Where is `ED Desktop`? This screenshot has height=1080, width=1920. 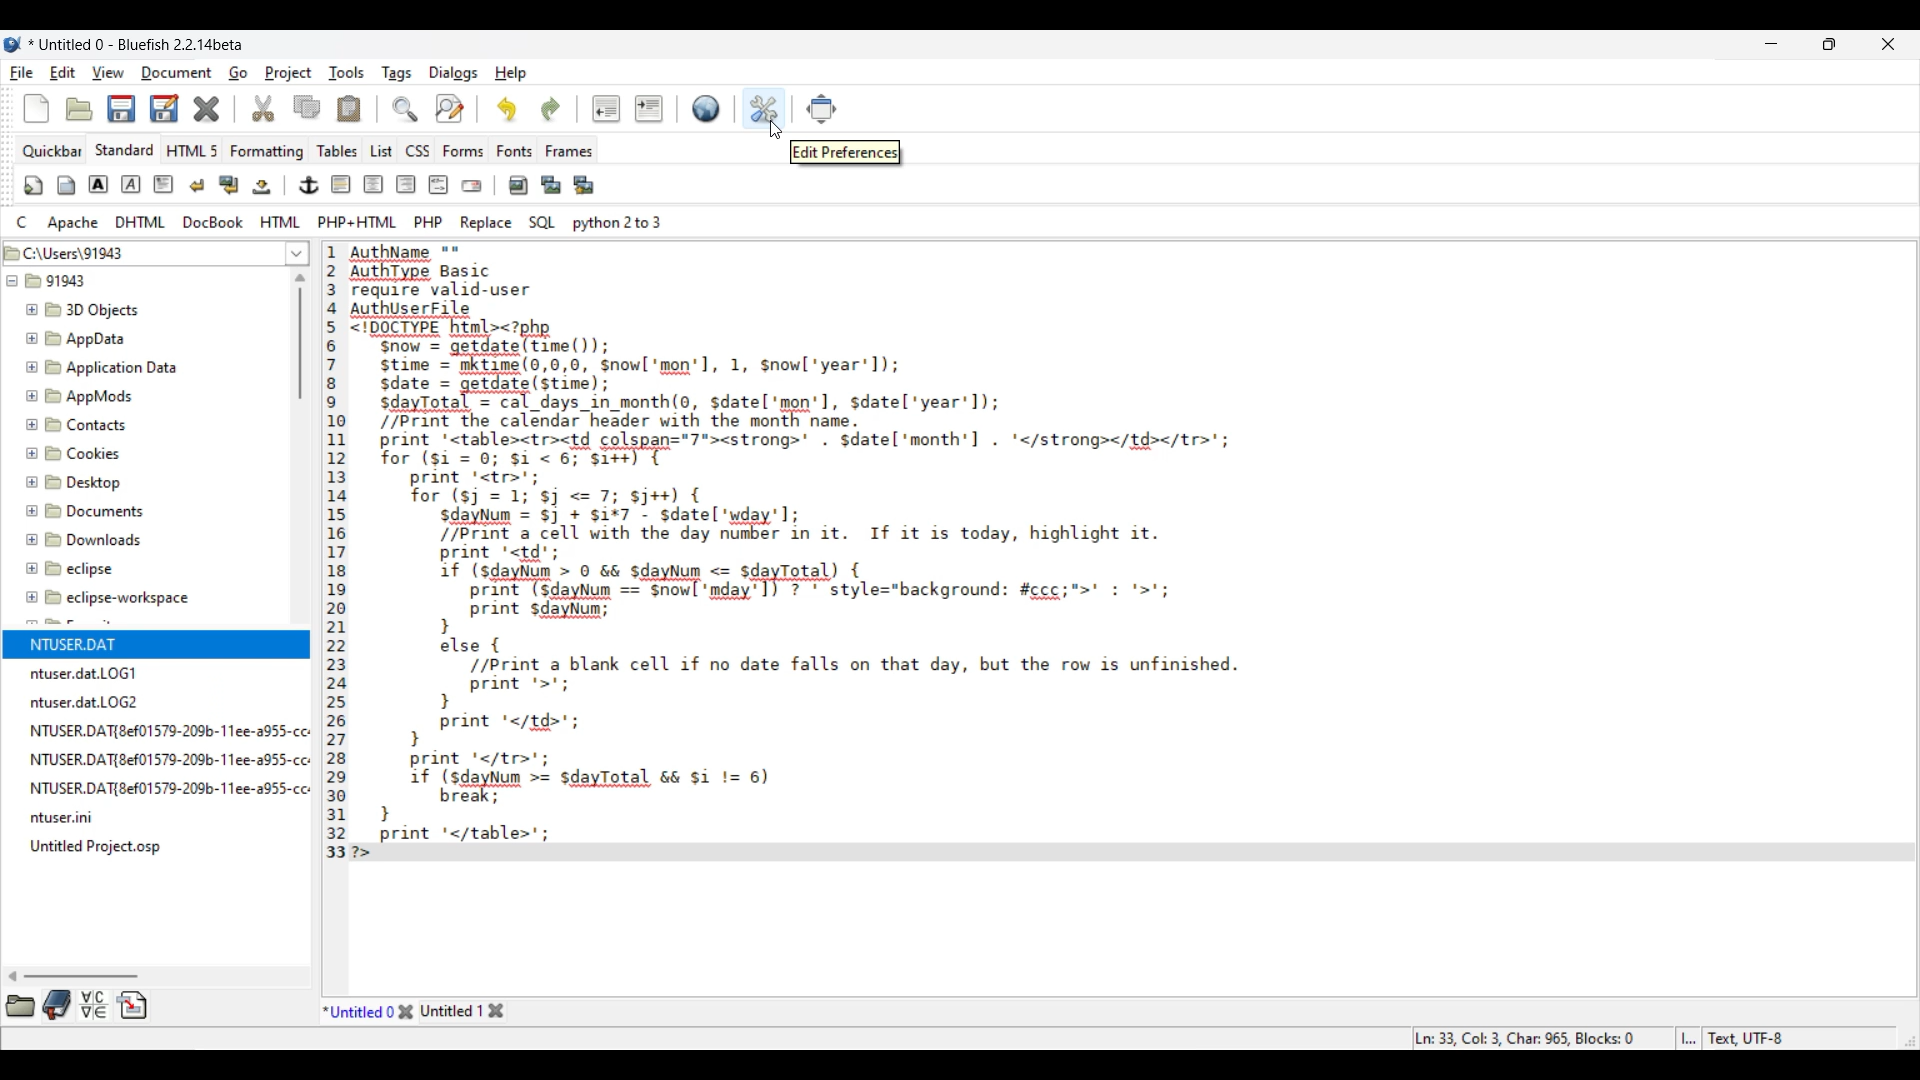 ED Desktop is located at coordinates (82, 487).